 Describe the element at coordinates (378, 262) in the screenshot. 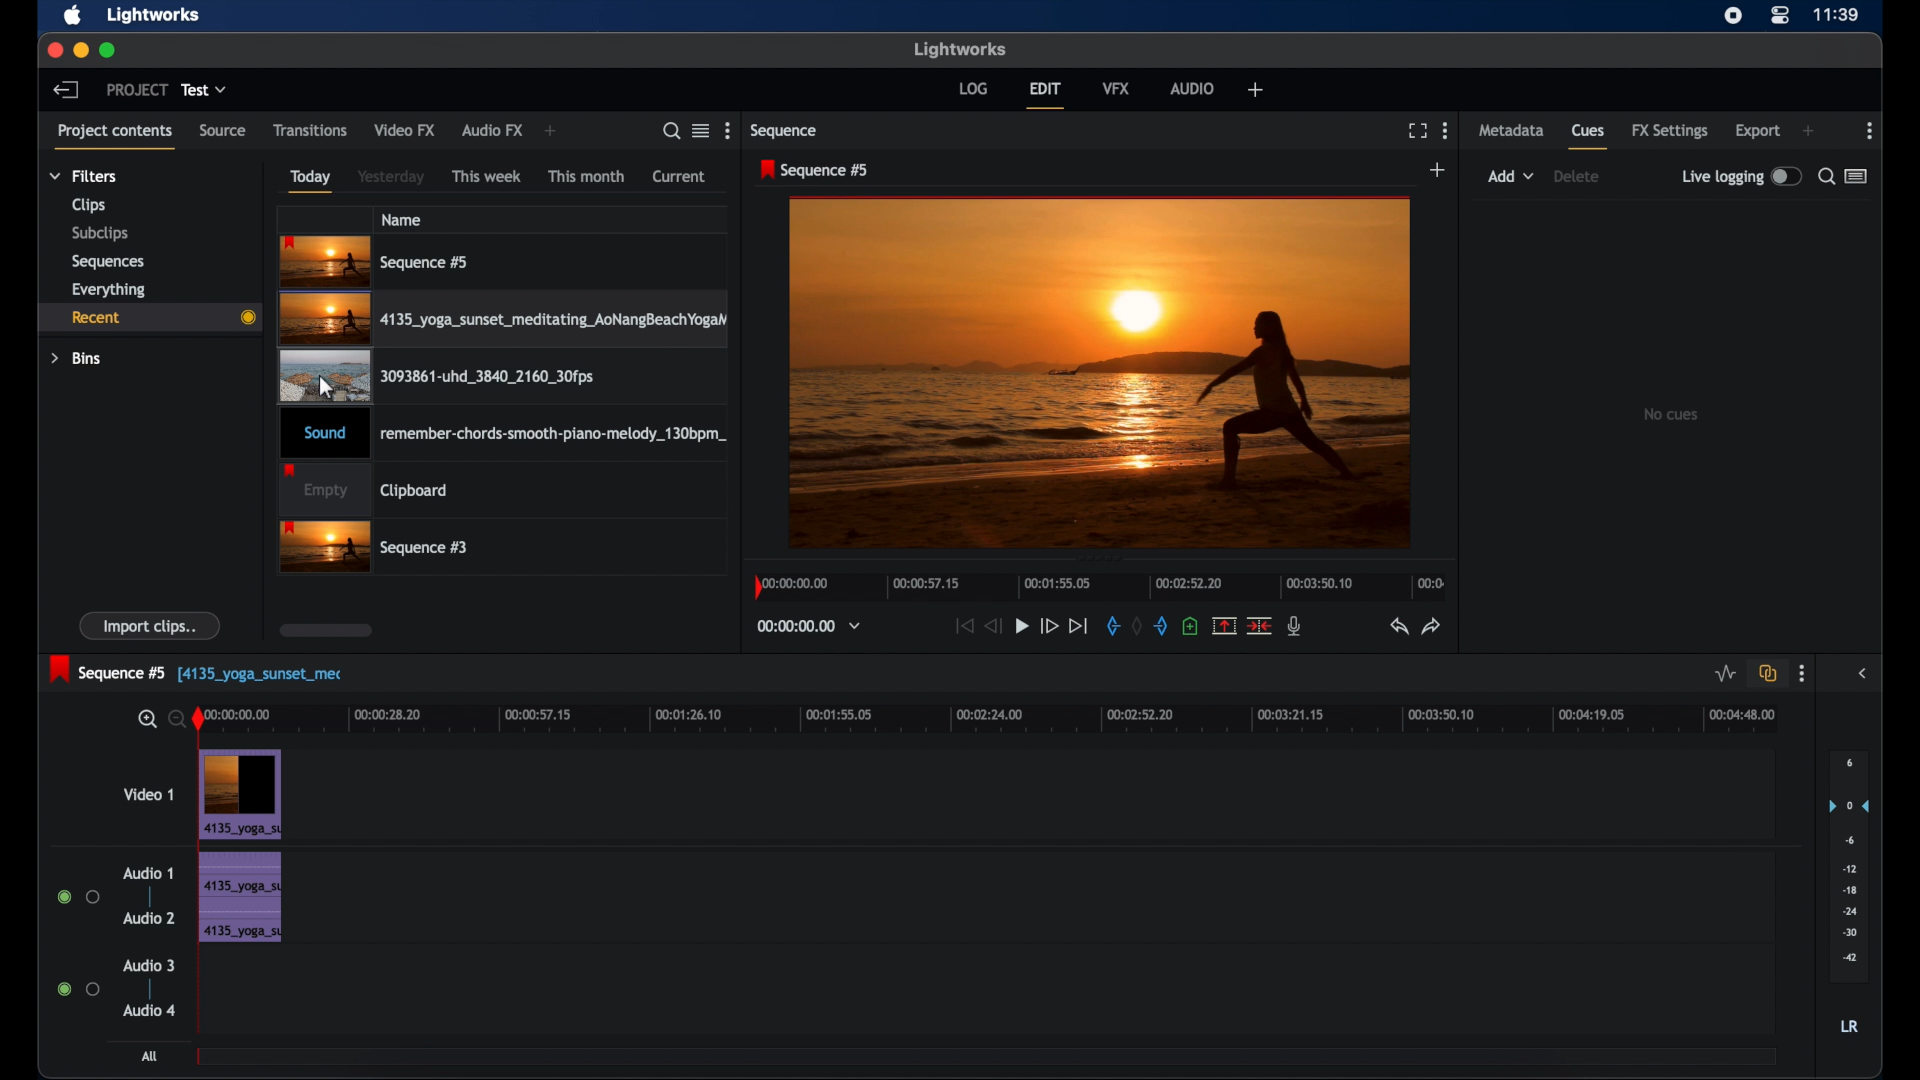

I see `sequence 5` at that location.